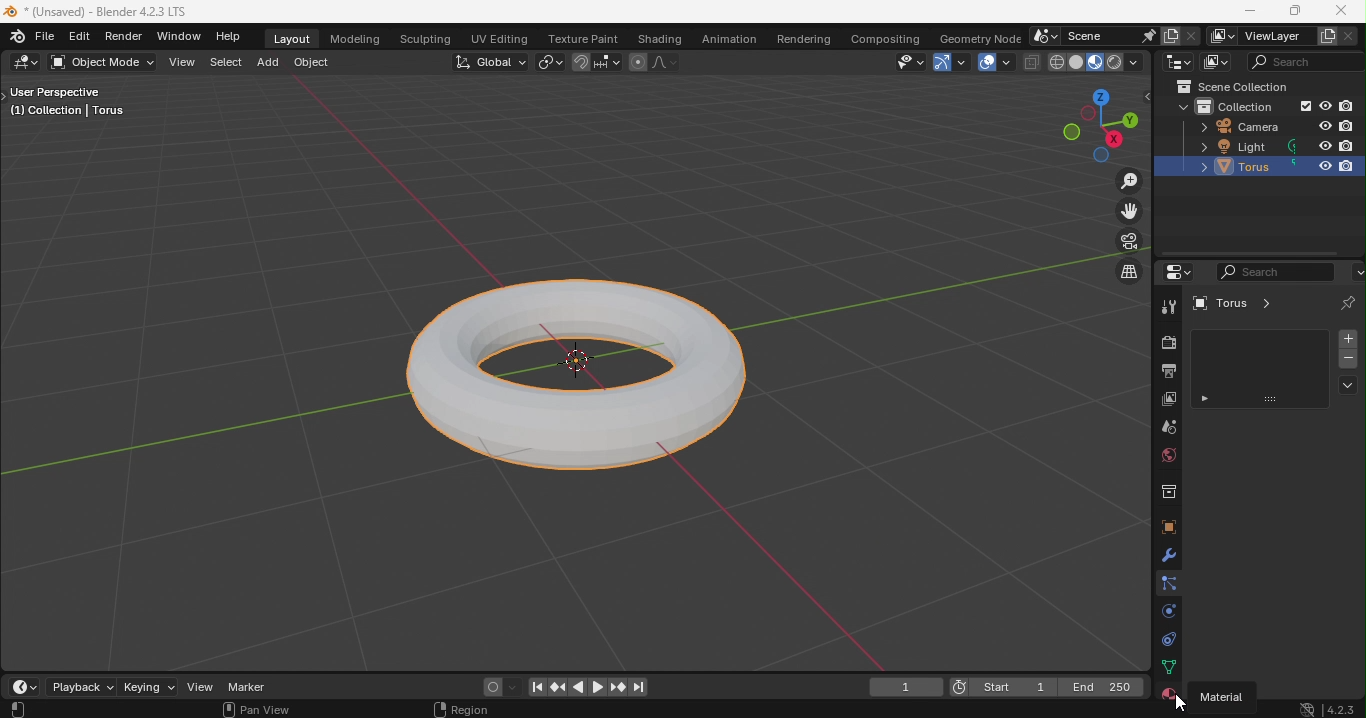 Image resolution: width=1366 pixels, height=718 pixels. I want to click on Edit, so click(79, 37).